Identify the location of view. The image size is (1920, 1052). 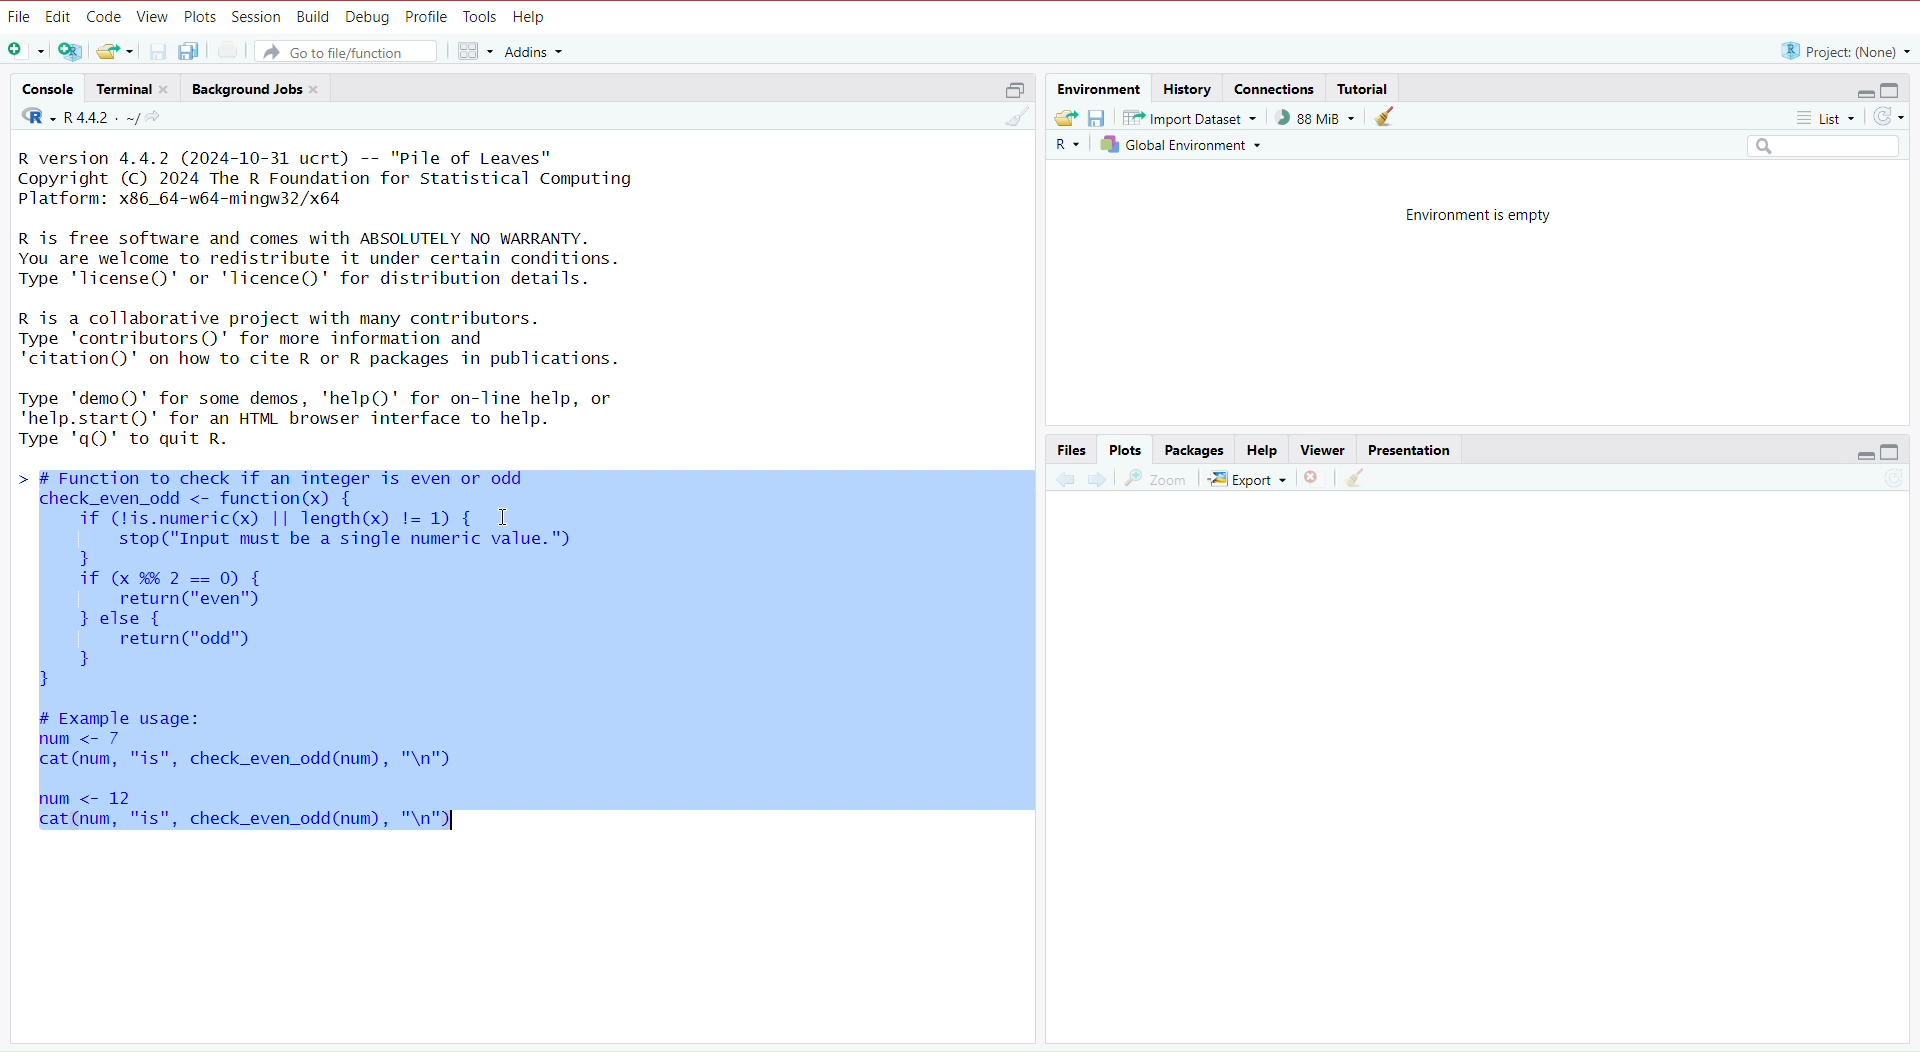
(153, 18).